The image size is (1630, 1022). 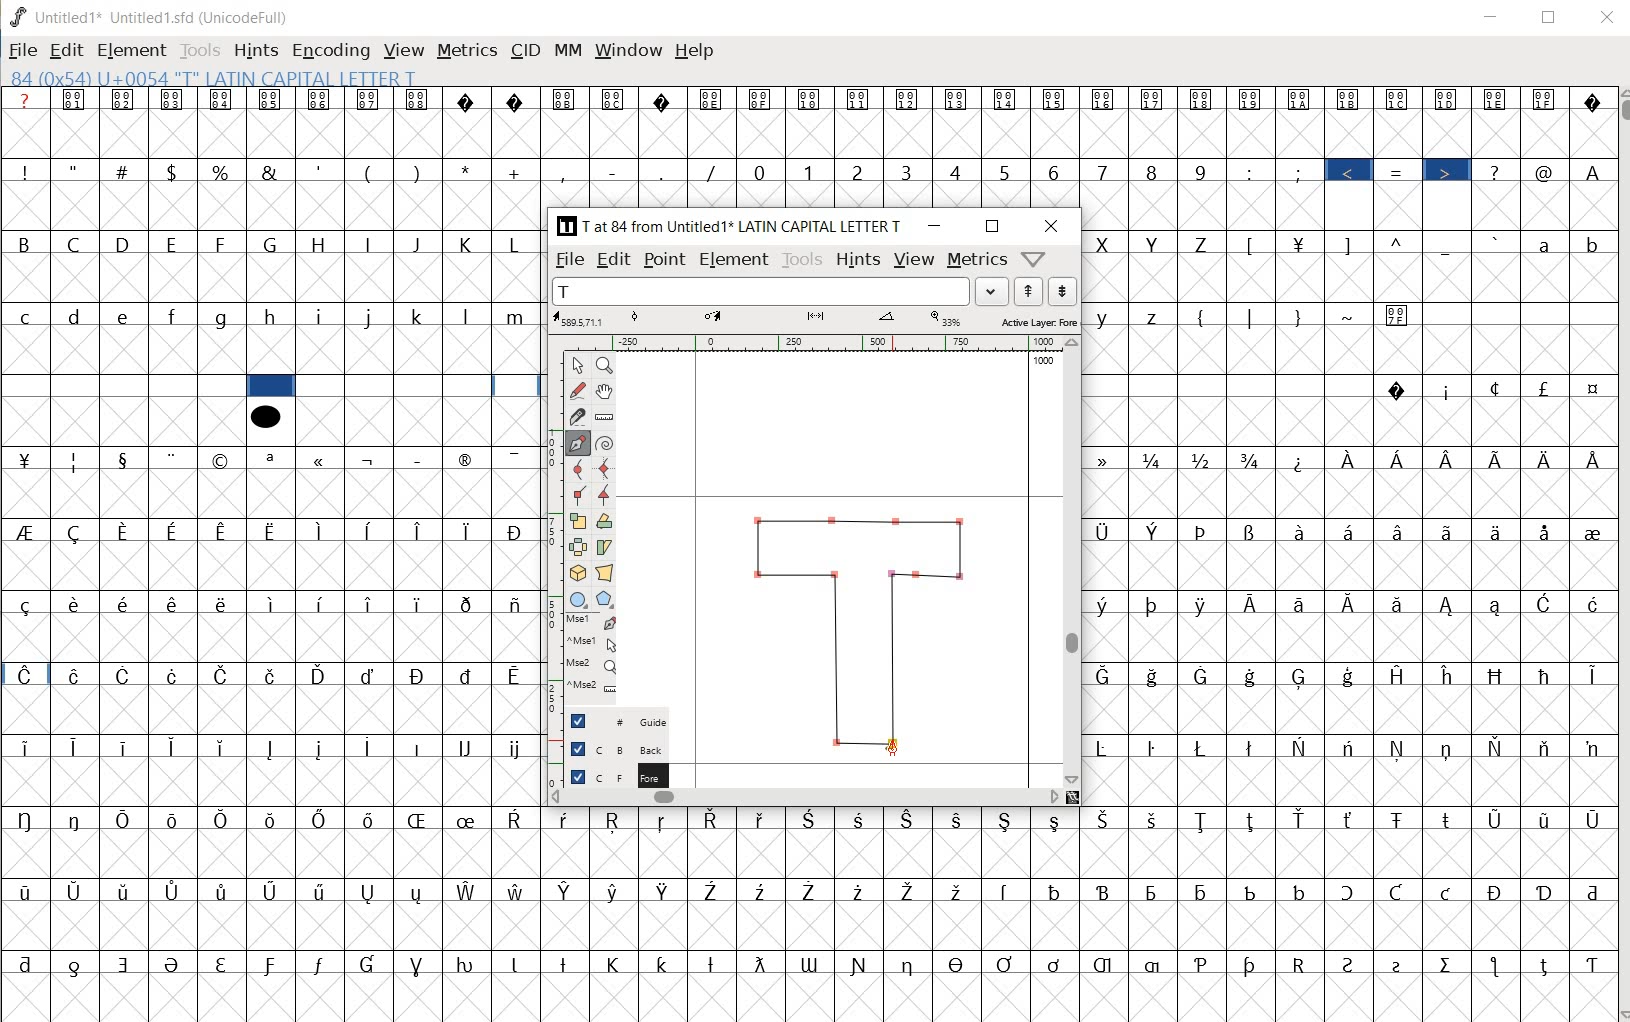 I want to click on Symbol, so click(x=173, y=747).